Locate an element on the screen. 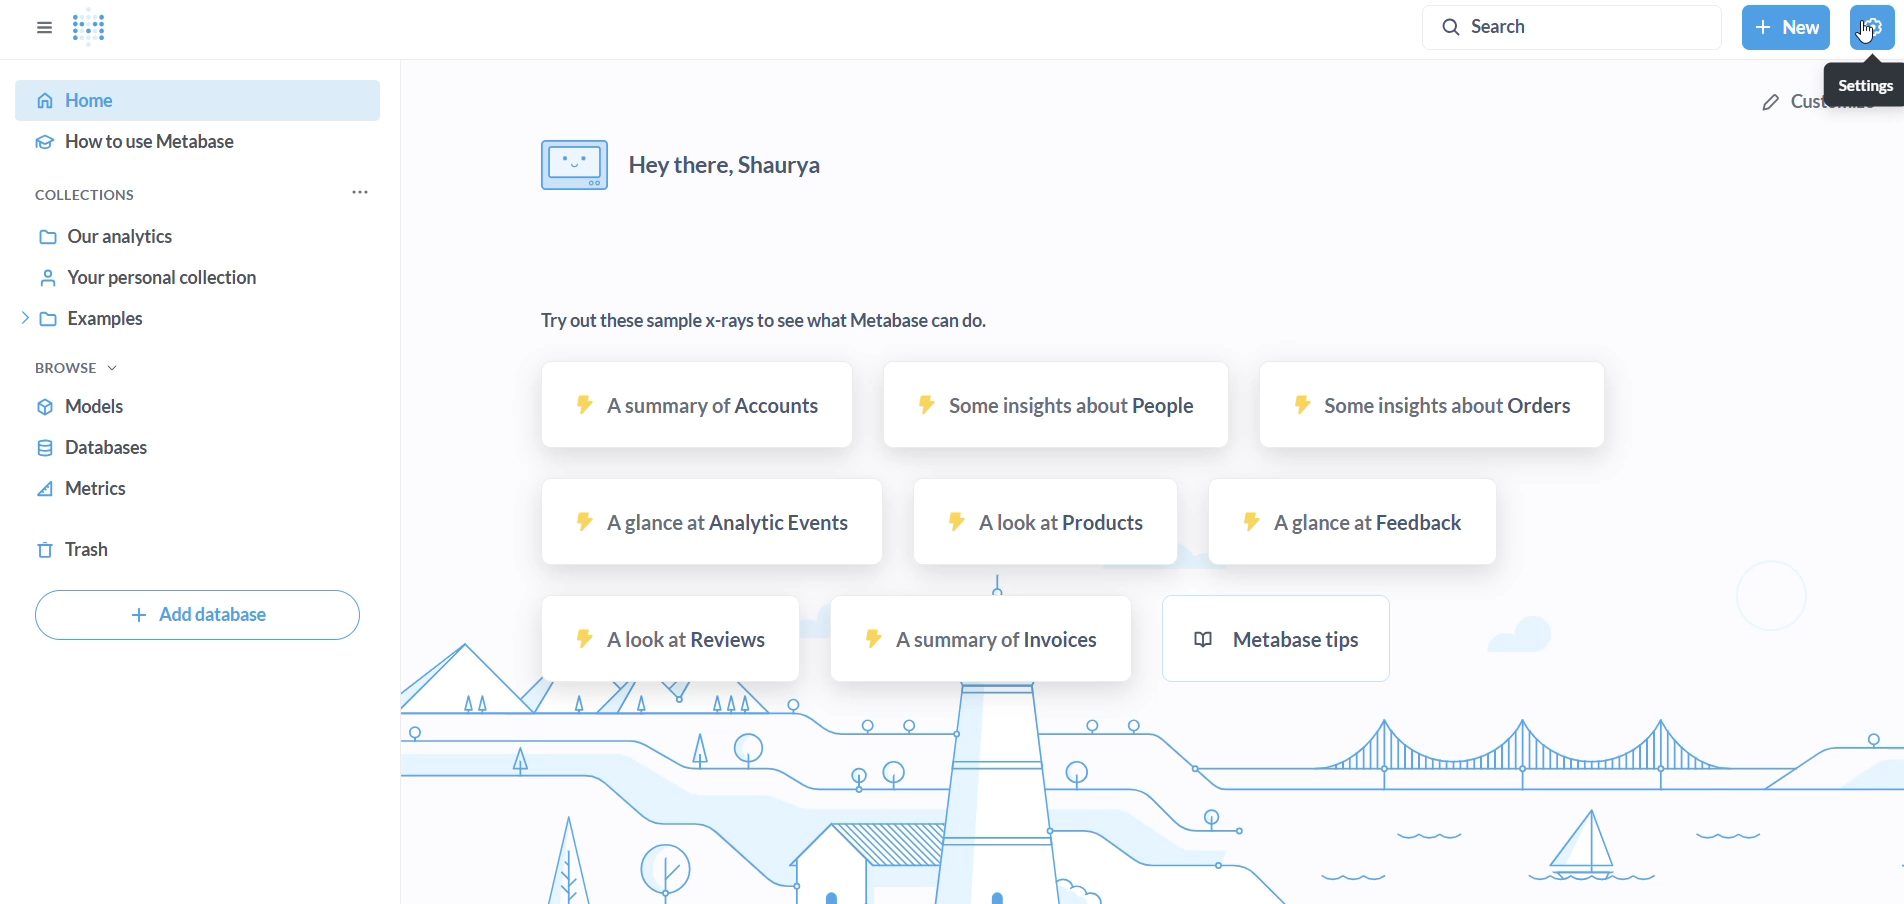  options is located at coordinates (358, 190).